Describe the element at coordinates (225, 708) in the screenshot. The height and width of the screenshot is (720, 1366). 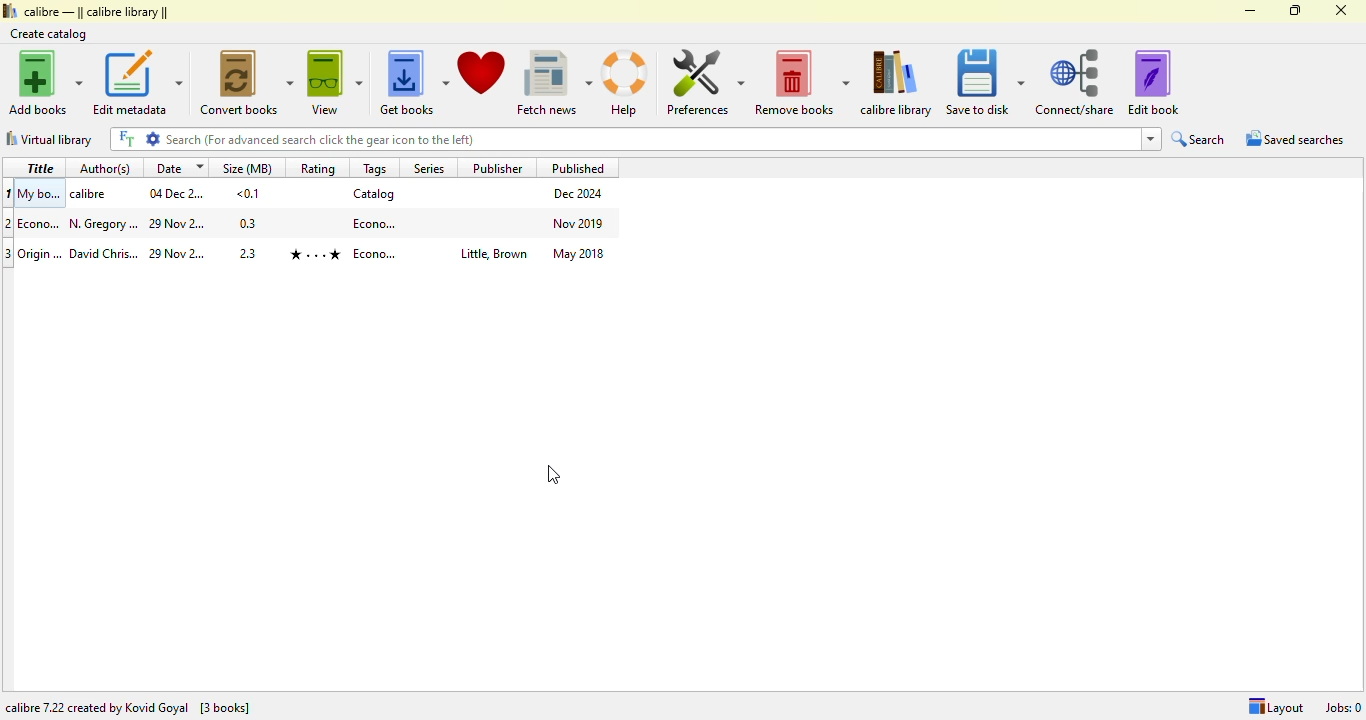
I see `[3 books]` at that location.